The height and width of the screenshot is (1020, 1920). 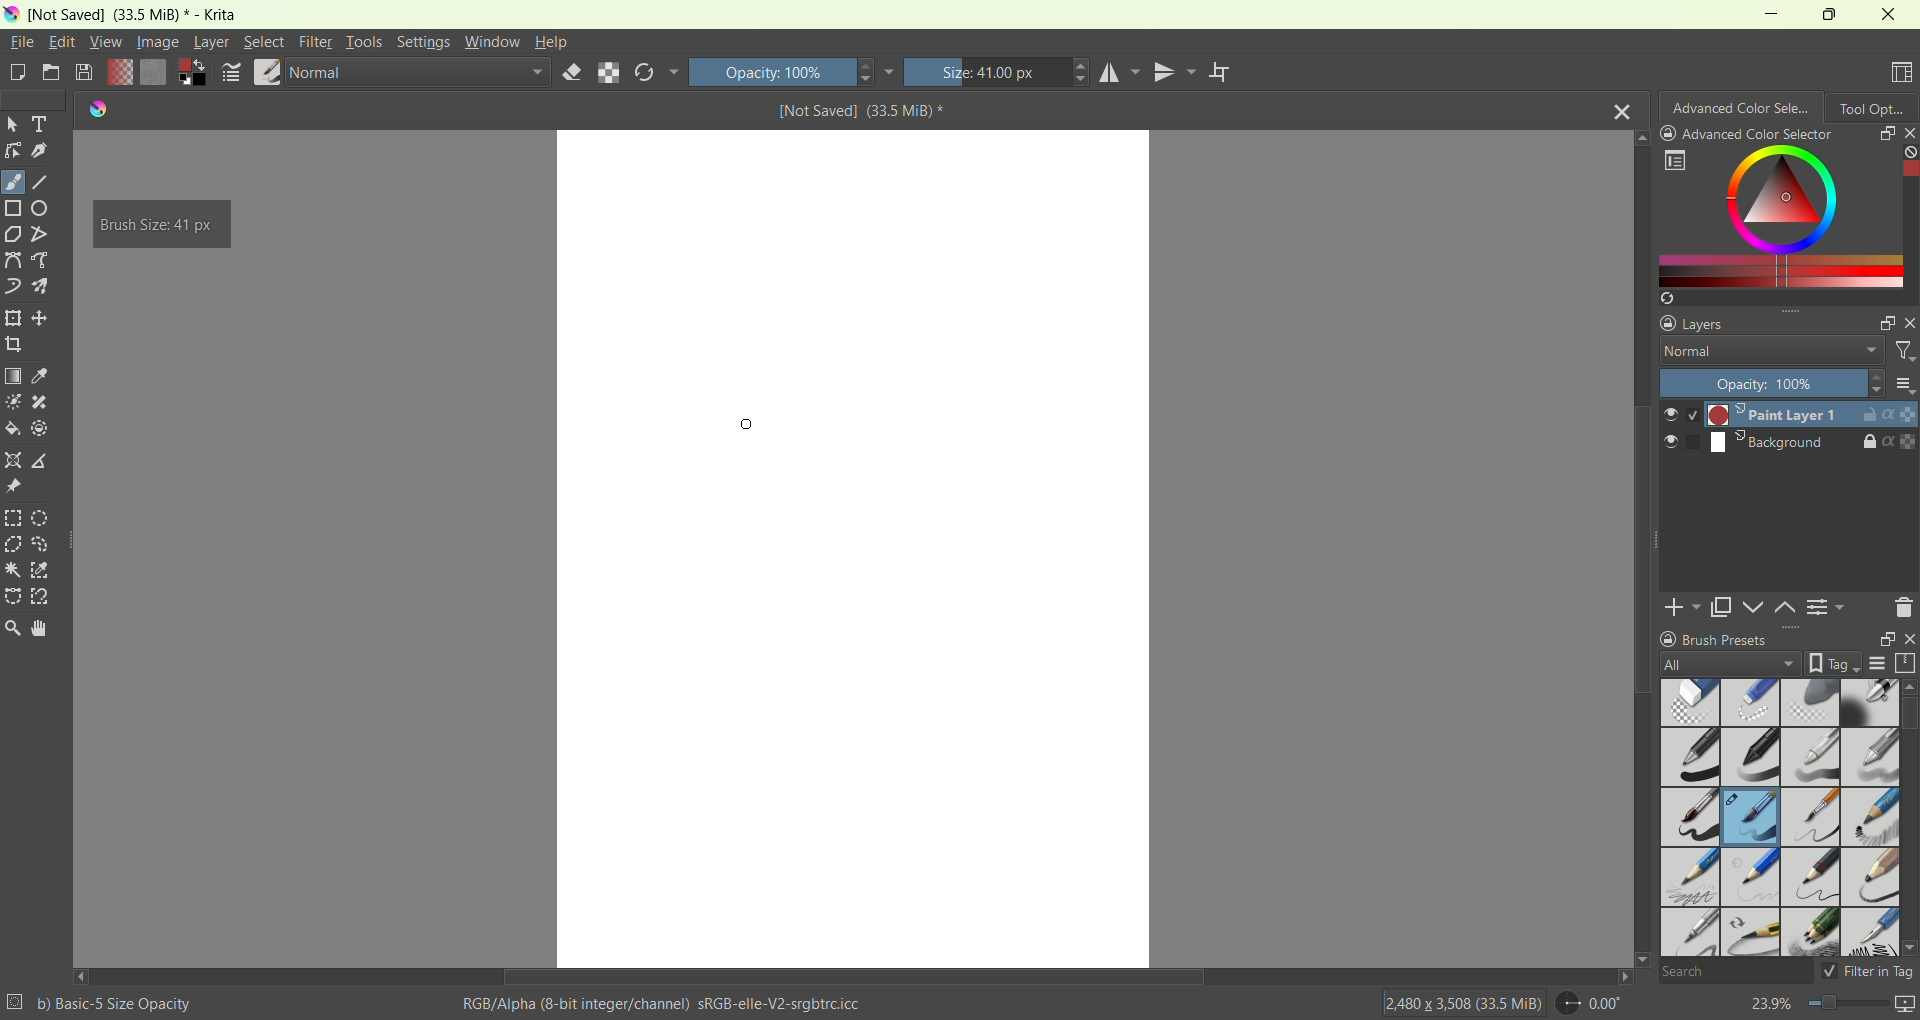 I want to click on move layer up, so click(x=1787, y=608).